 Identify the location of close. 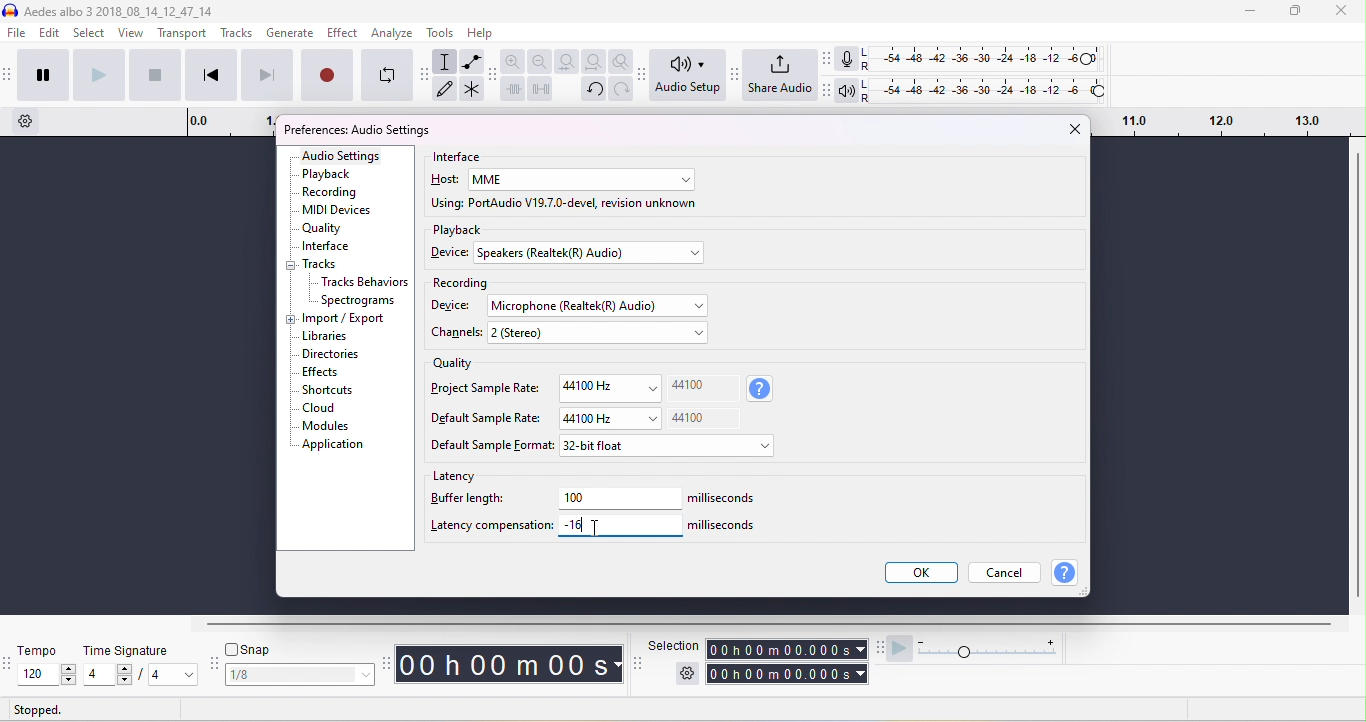
(1072, 128).